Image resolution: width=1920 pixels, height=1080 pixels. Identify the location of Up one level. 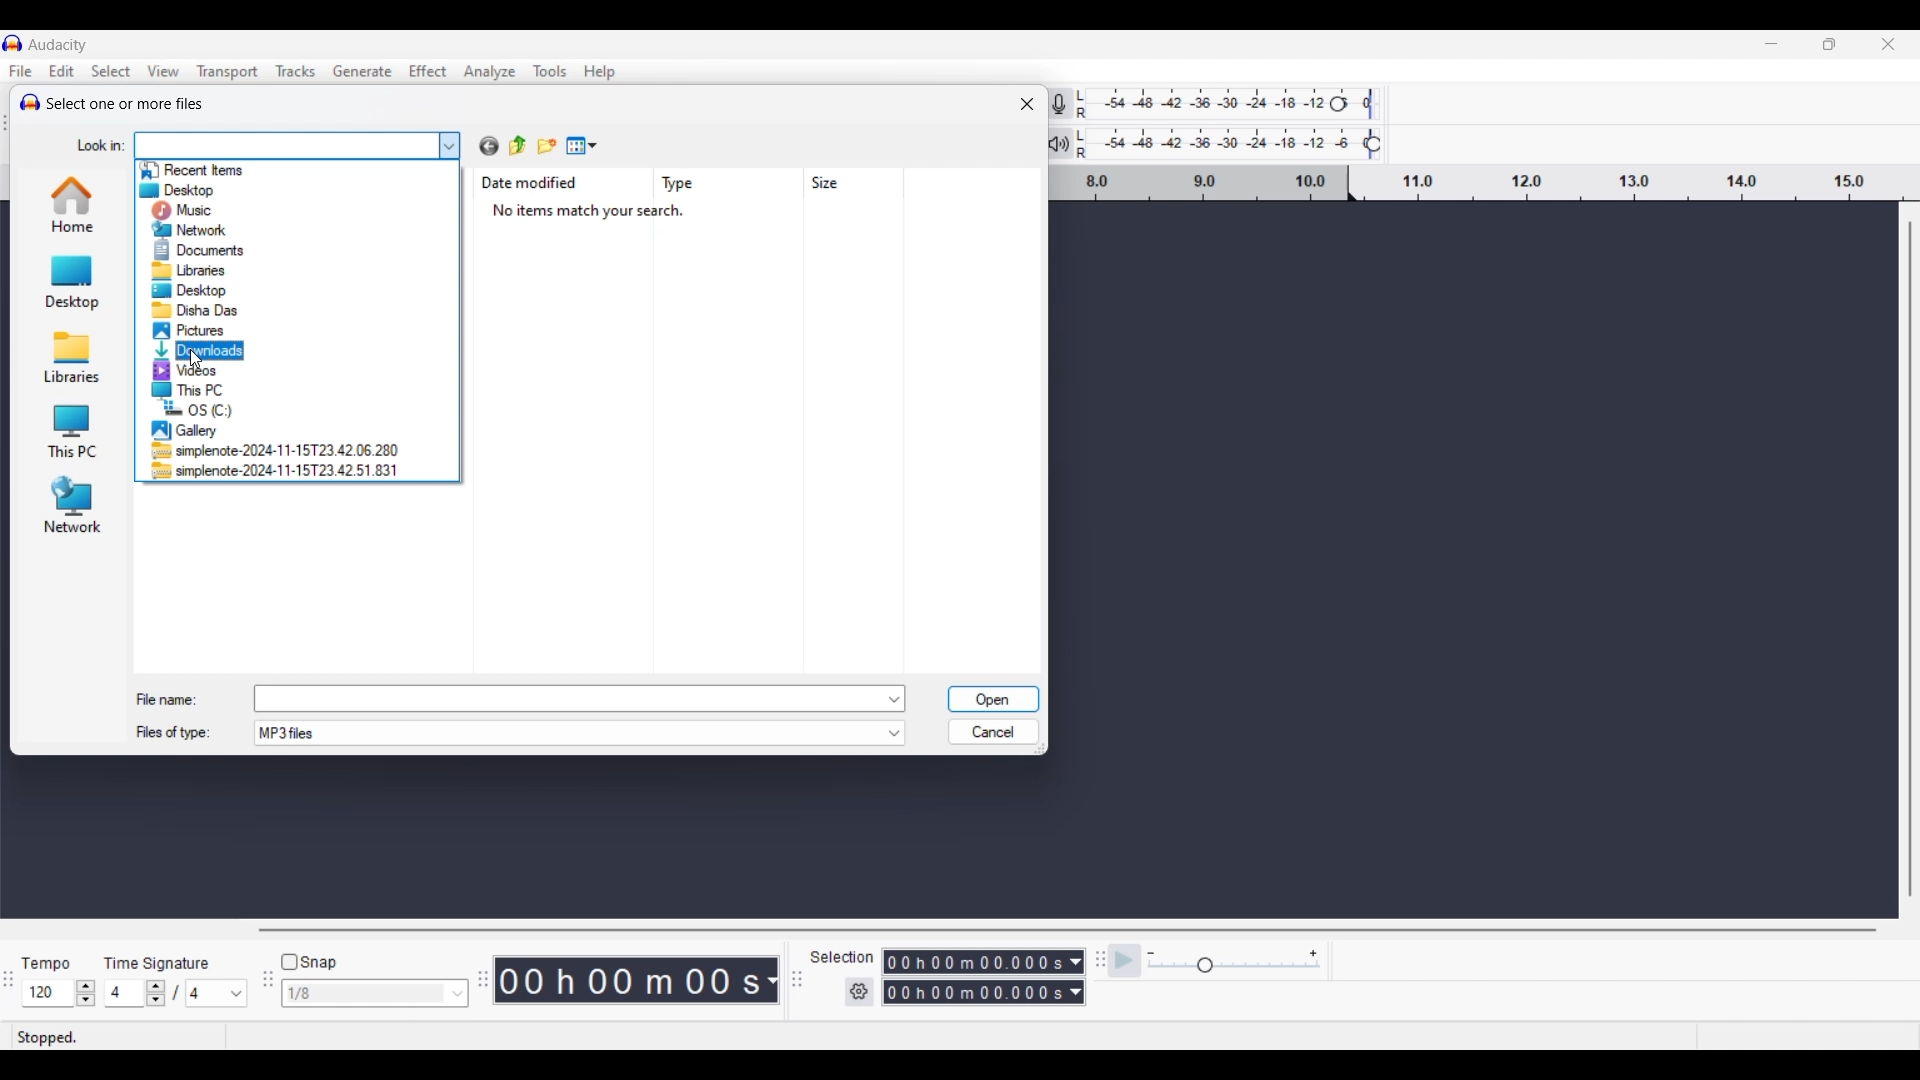
(518, 146).